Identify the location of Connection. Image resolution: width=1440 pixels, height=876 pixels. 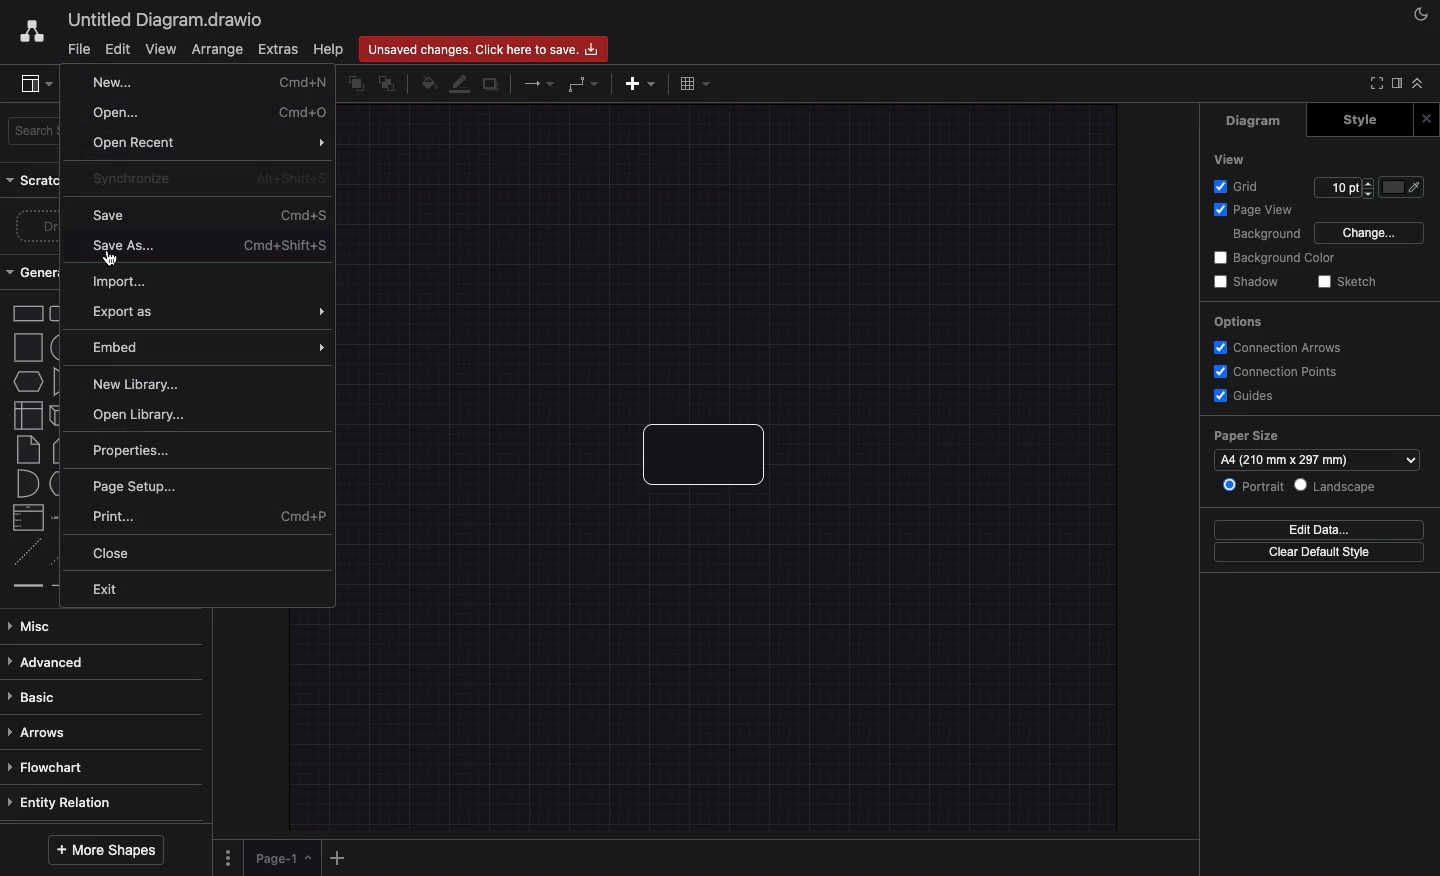
(539, 83).